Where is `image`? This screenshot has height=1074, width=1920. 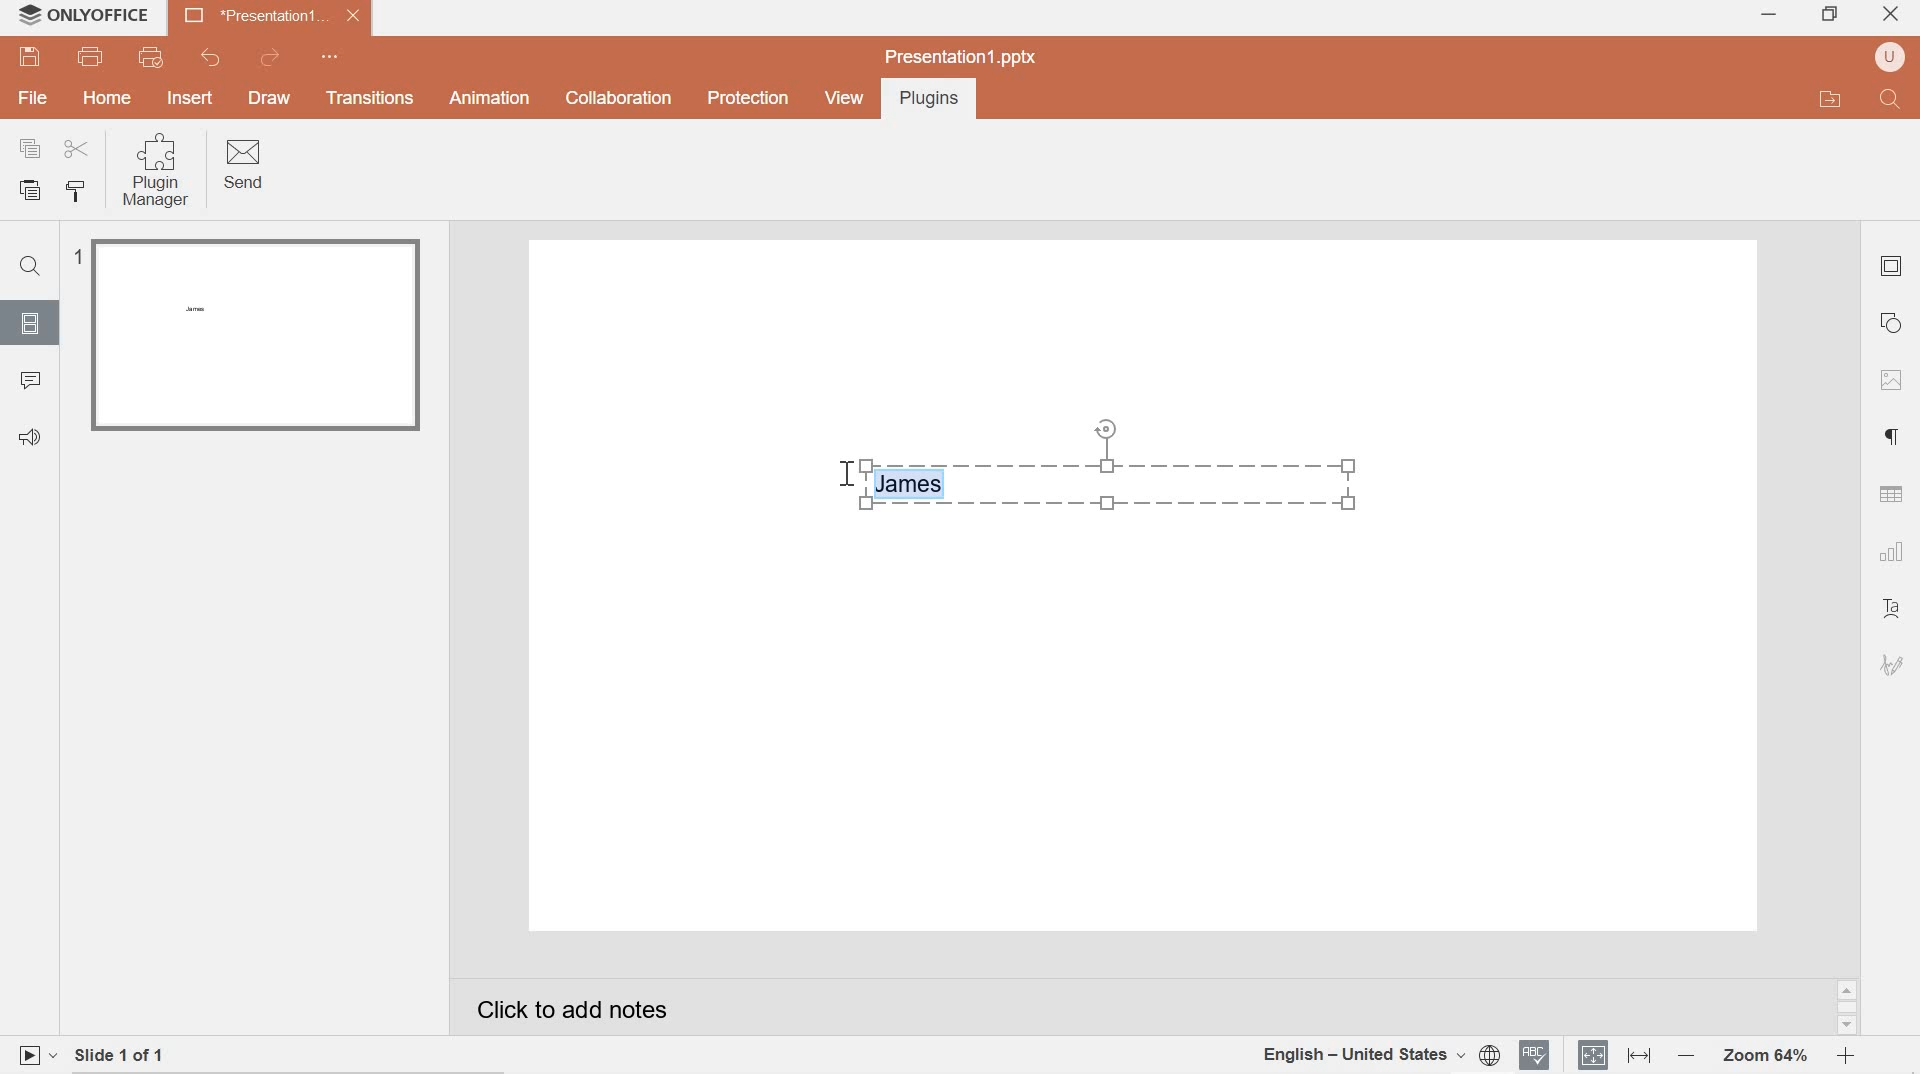 image is located at coordinates (1894, 382).